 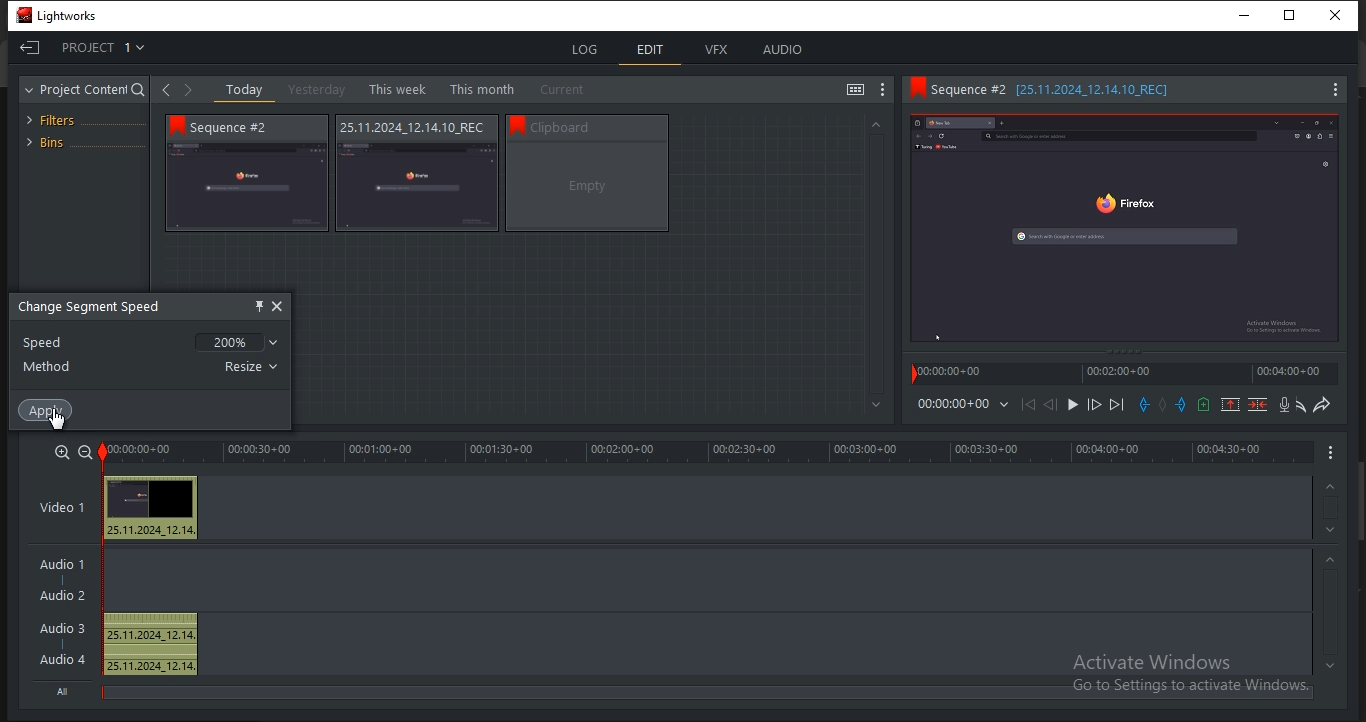 I want to click on Close, so click(x=1339, y=14).